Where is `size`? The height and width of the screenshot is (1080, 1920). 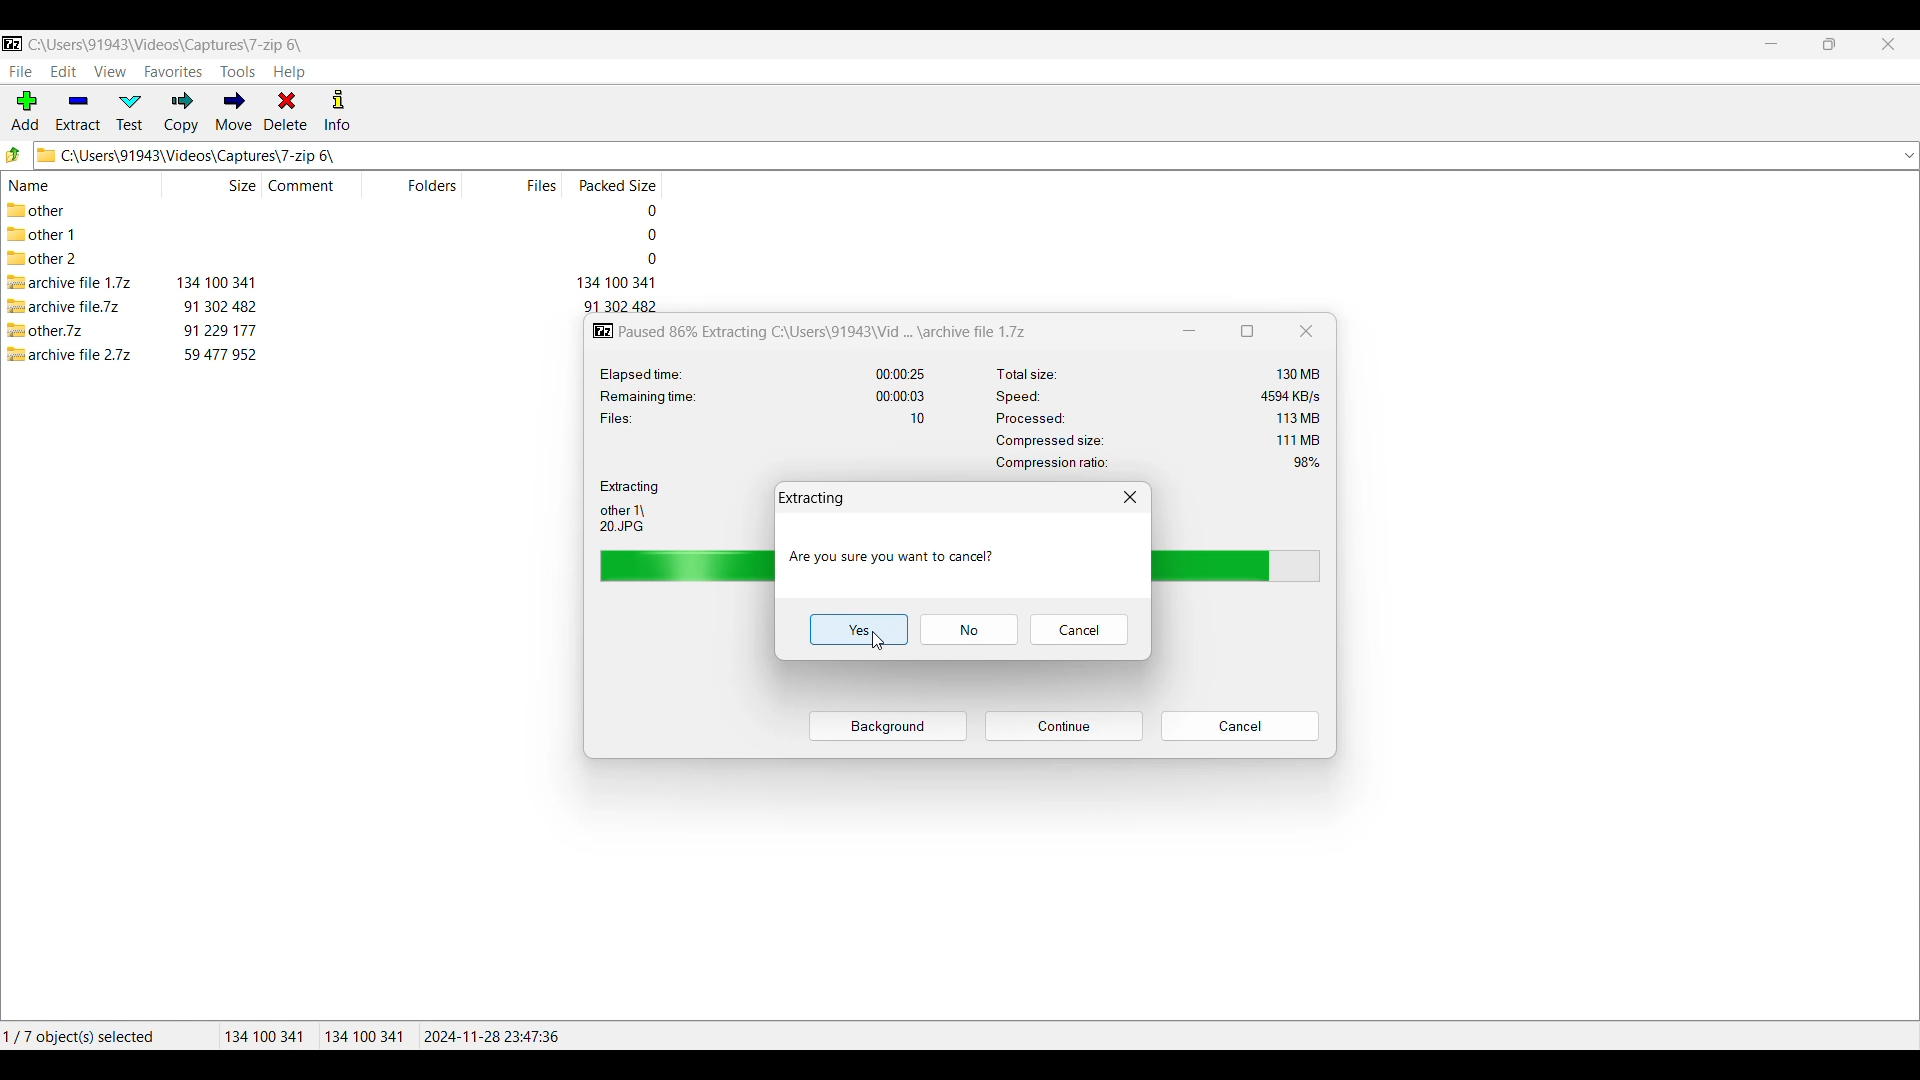
size is located at coordinates (219, 329).